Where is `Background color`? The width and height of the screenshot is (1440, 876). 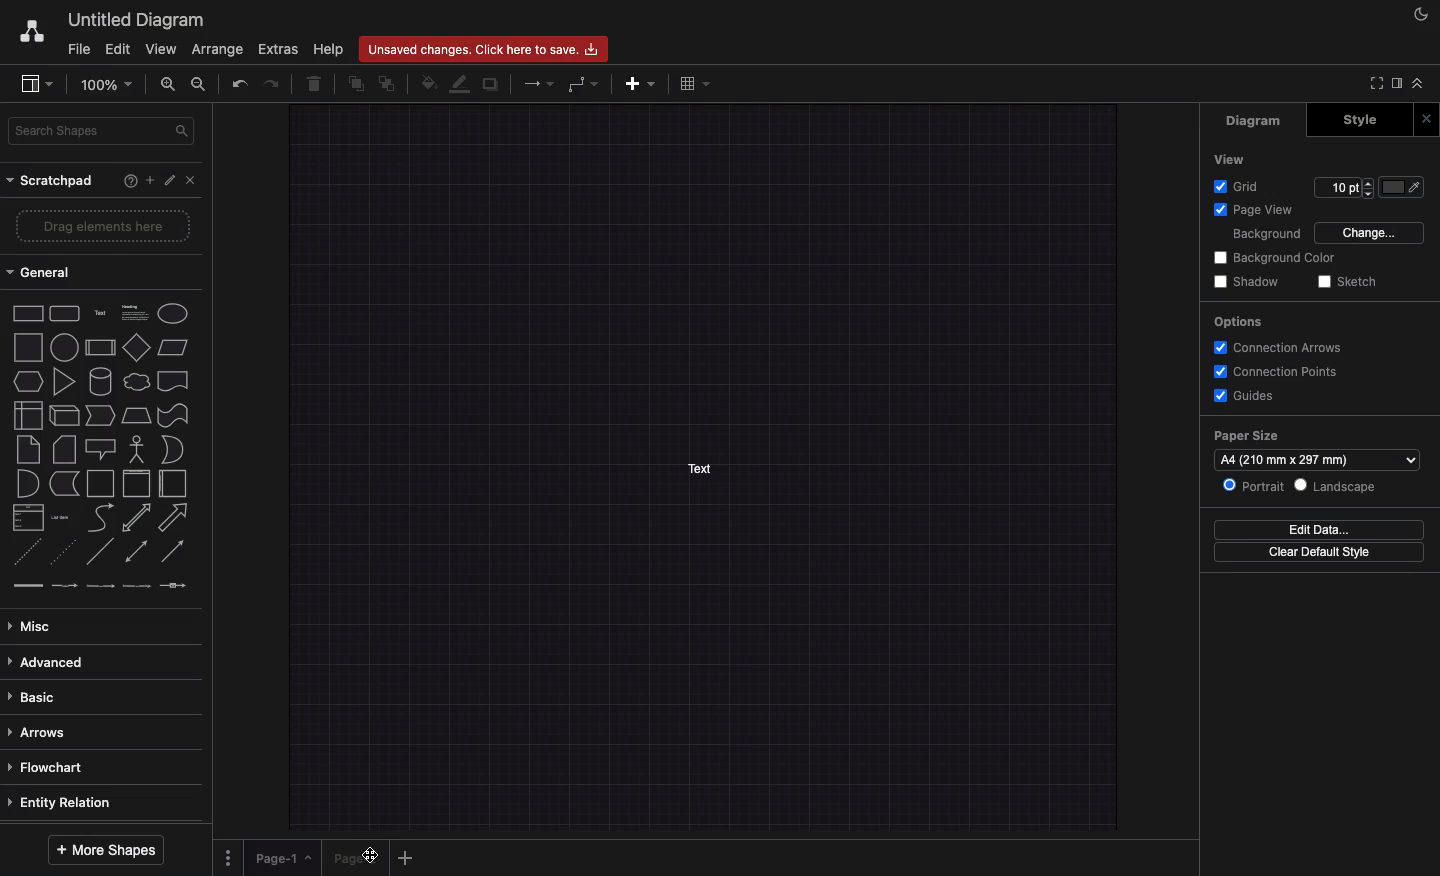
Background color is located at coordinates (1273, 258).